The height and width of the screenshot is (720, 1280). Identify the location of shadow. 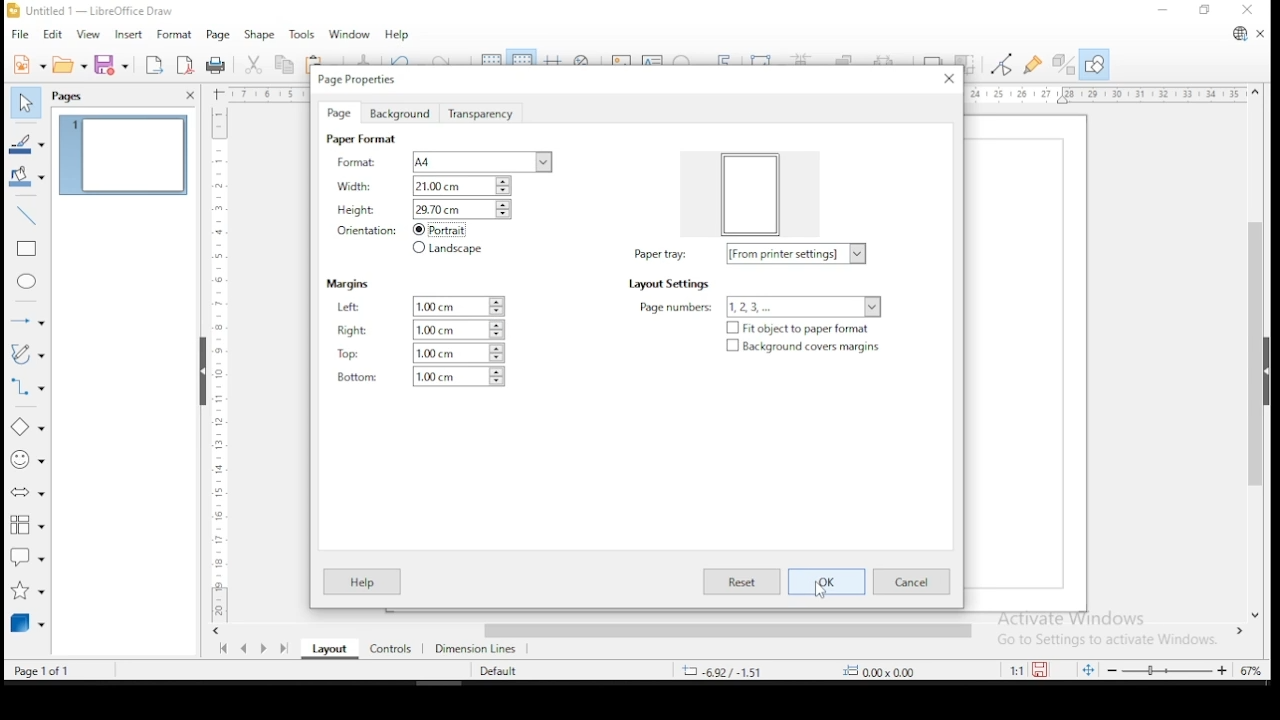
(933, 57).